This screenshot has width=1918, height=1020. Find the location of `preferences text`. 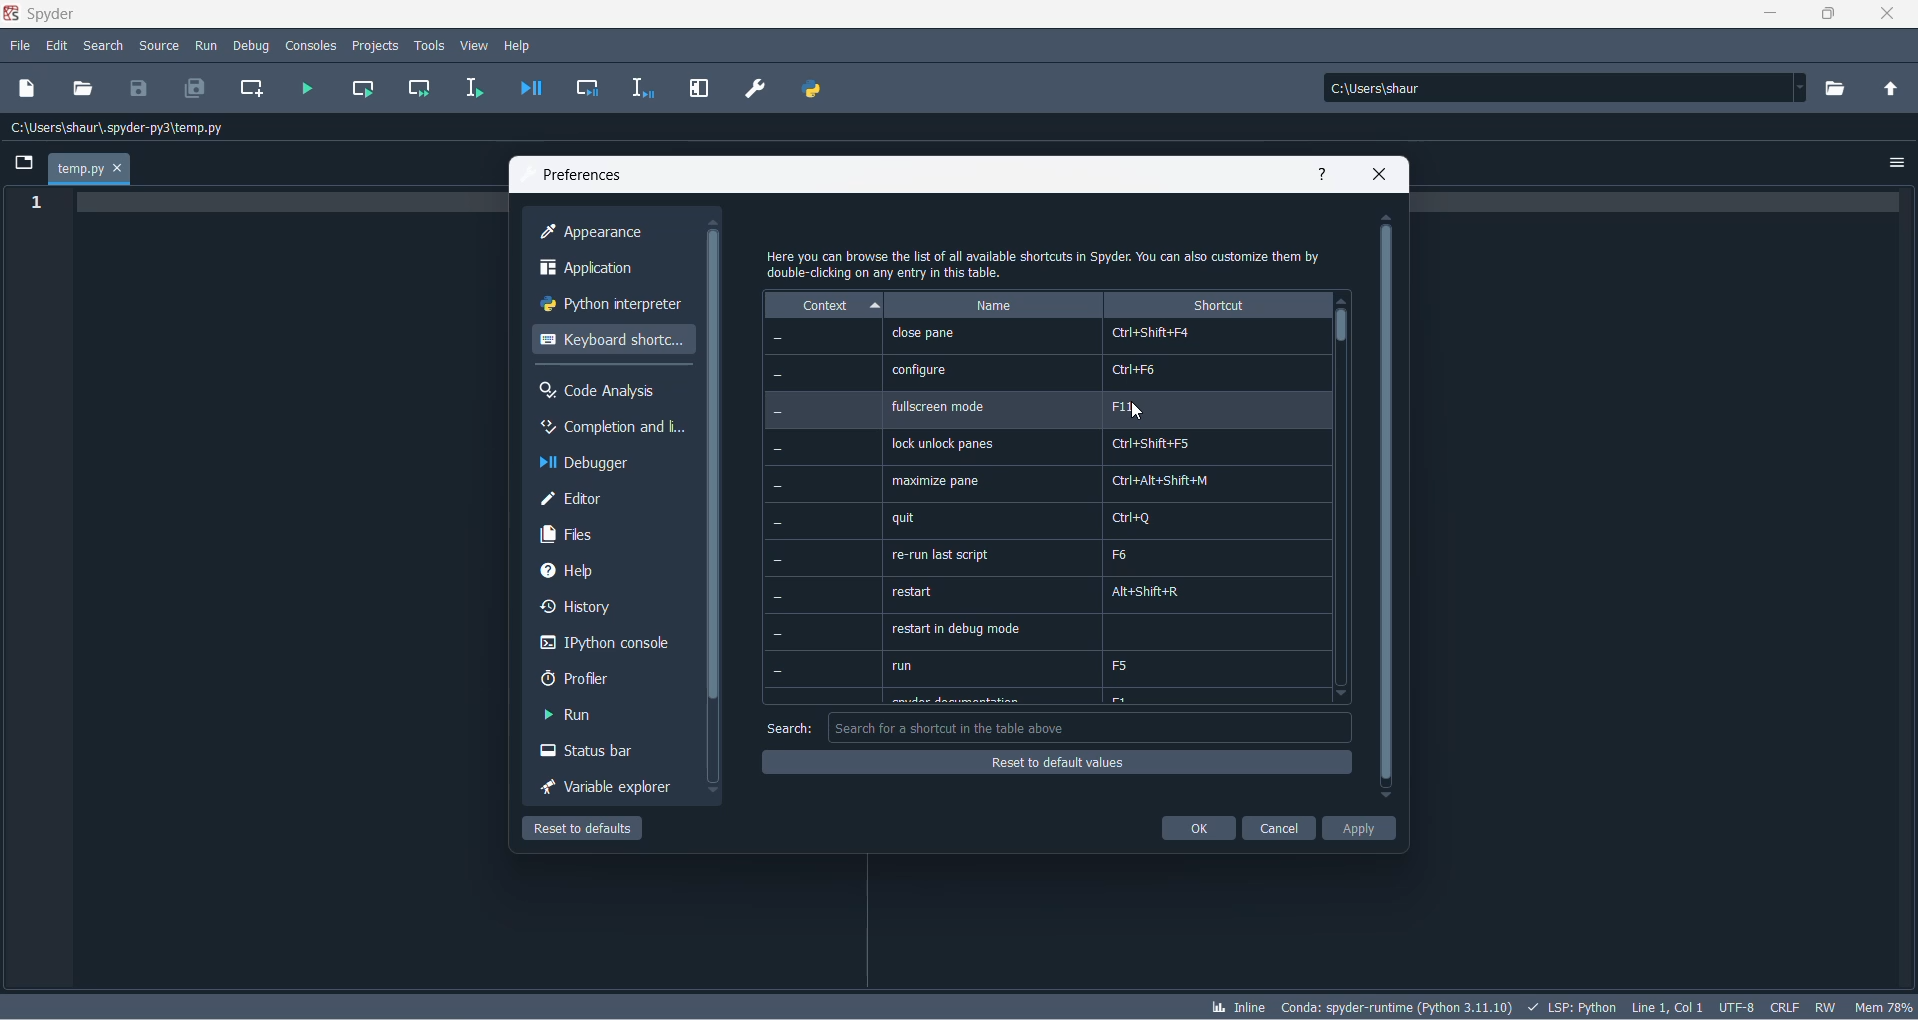

preferences text is located at coordinates (581, 176).